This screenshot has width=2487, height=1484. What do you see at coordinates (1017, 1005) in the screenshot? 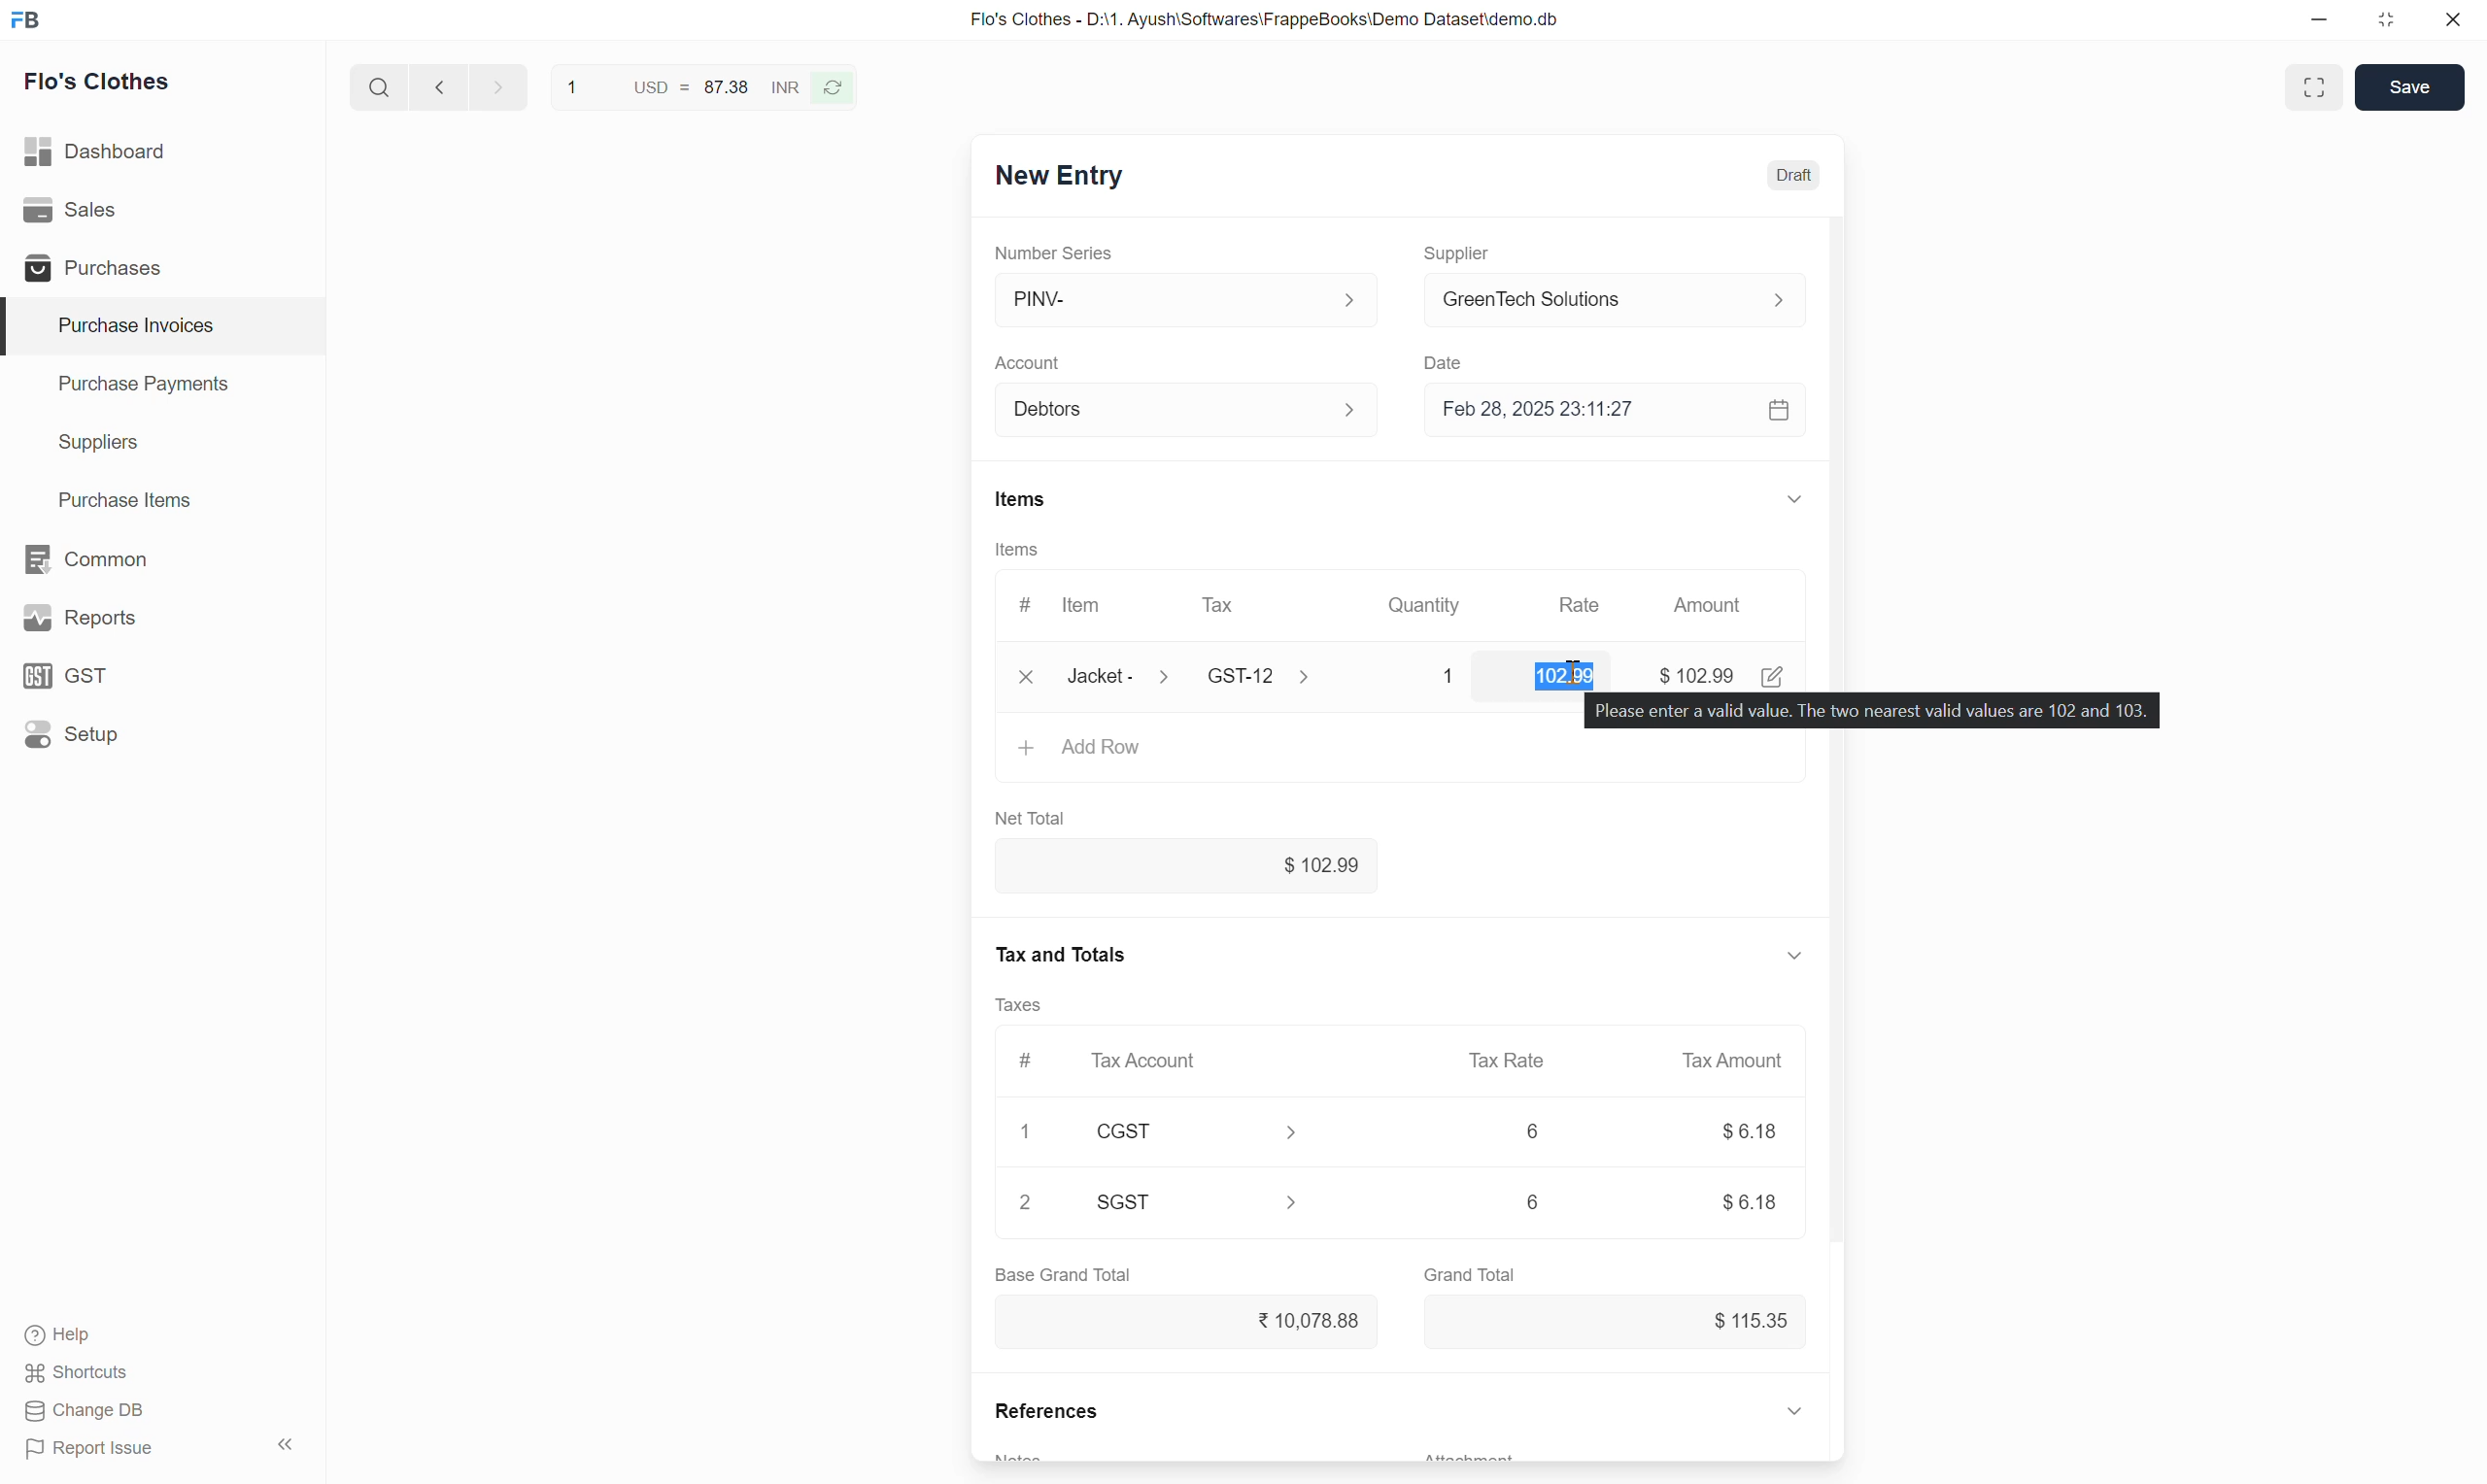
I see `Taxes` at bounding box center [1017, 1005].